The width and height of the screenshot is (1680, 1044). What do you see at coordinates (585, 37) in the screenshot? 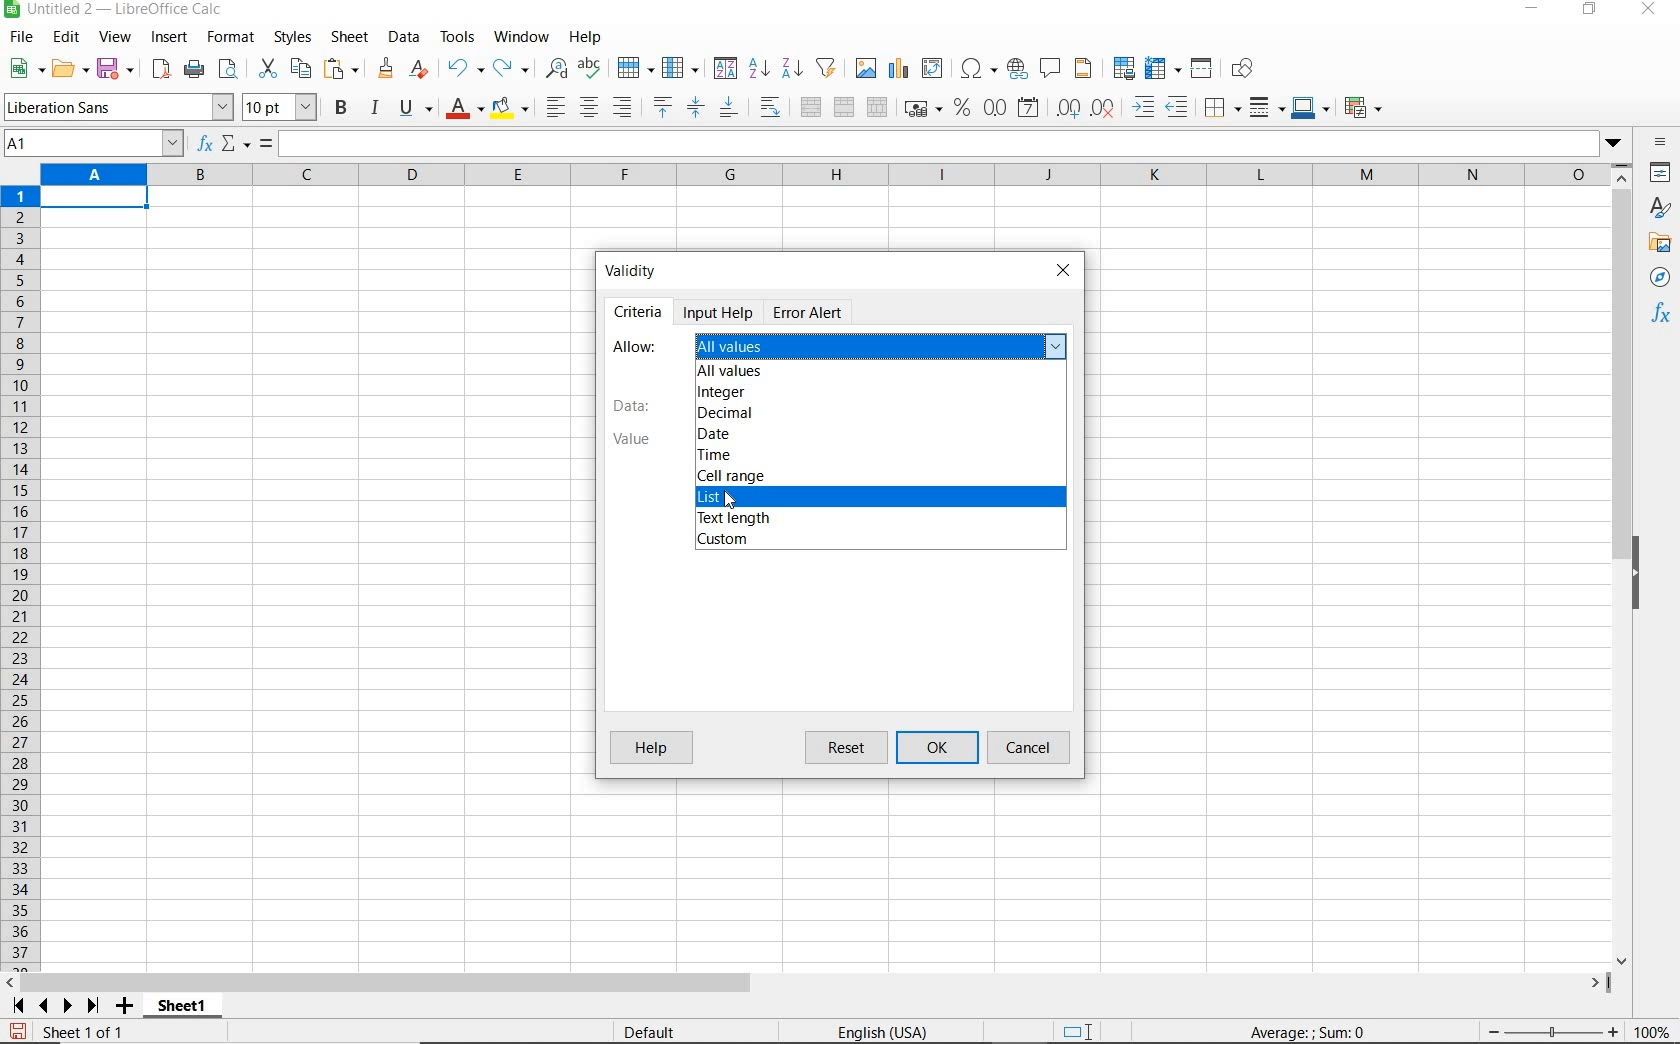
I see `help` at bounding box center [585, 37].